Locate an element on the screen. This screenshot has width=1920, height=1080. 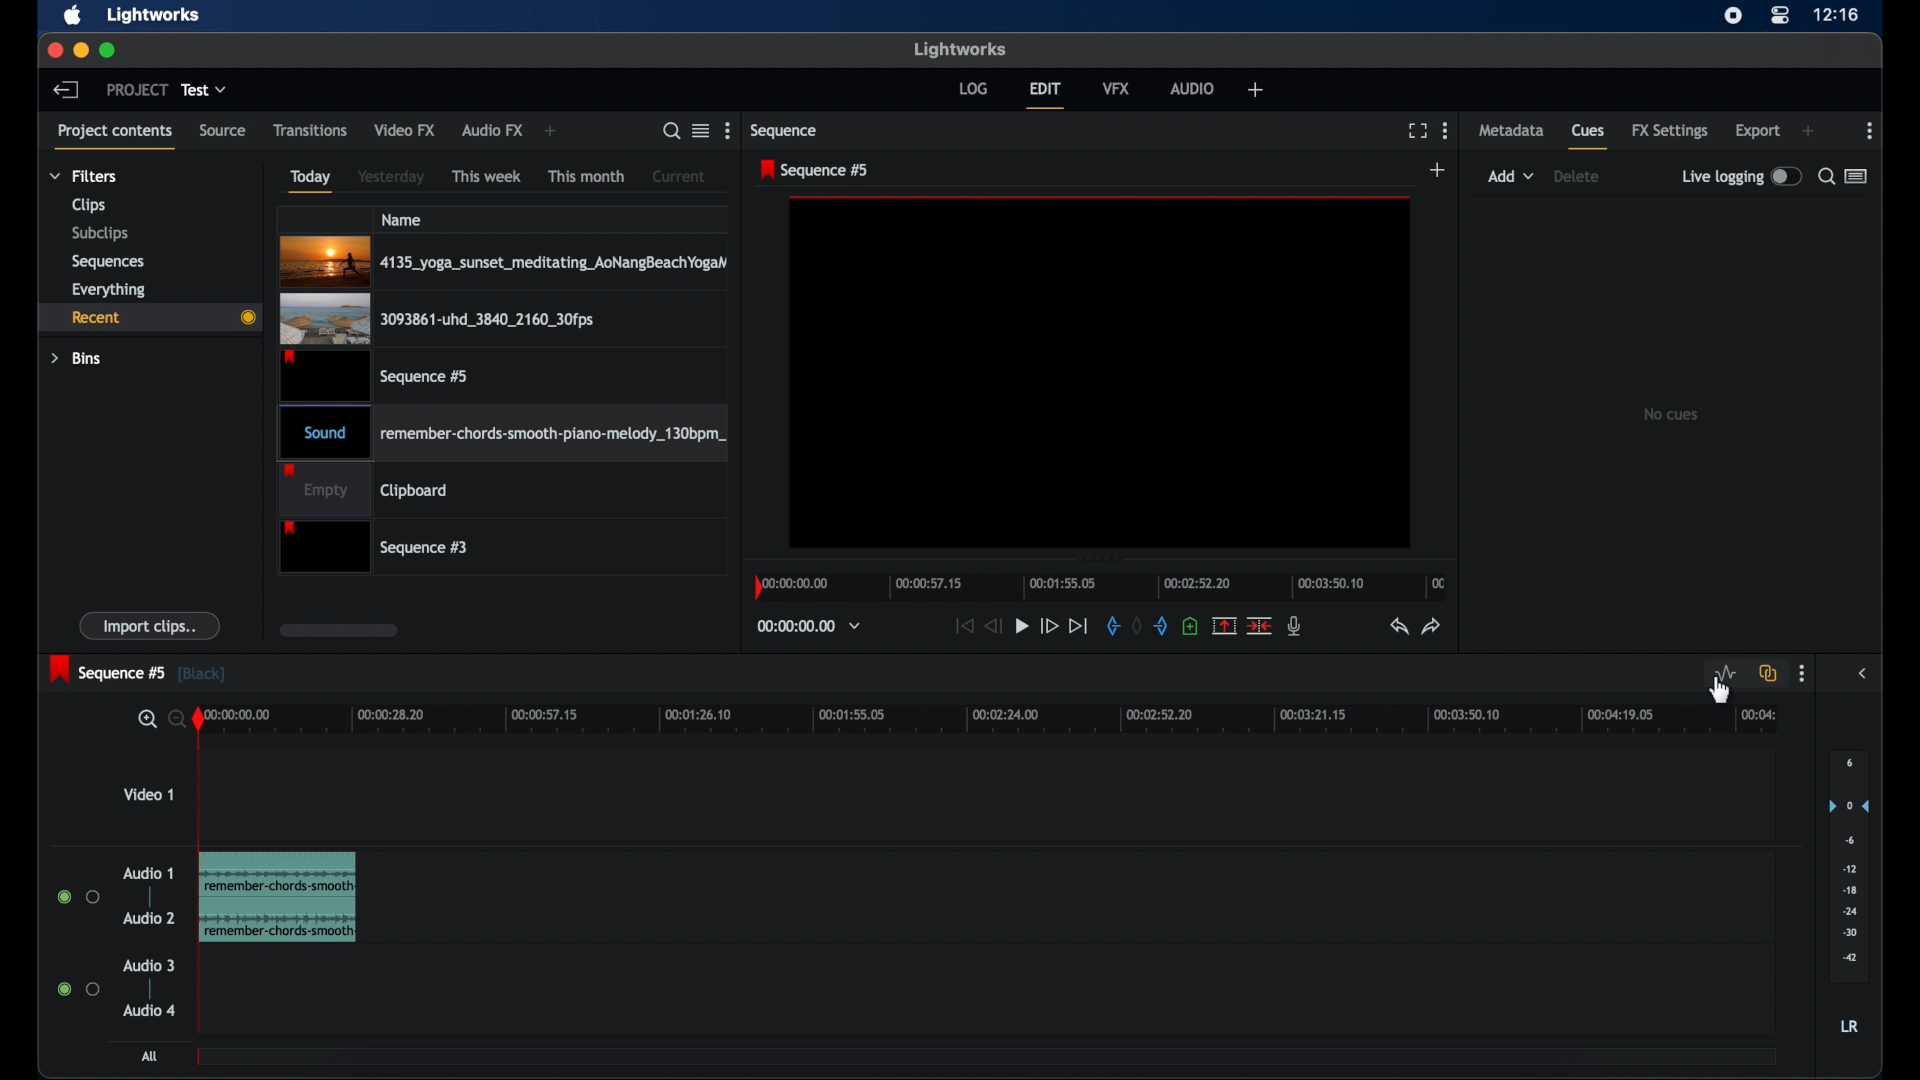
full screen is located at coordinates (1417, 131).